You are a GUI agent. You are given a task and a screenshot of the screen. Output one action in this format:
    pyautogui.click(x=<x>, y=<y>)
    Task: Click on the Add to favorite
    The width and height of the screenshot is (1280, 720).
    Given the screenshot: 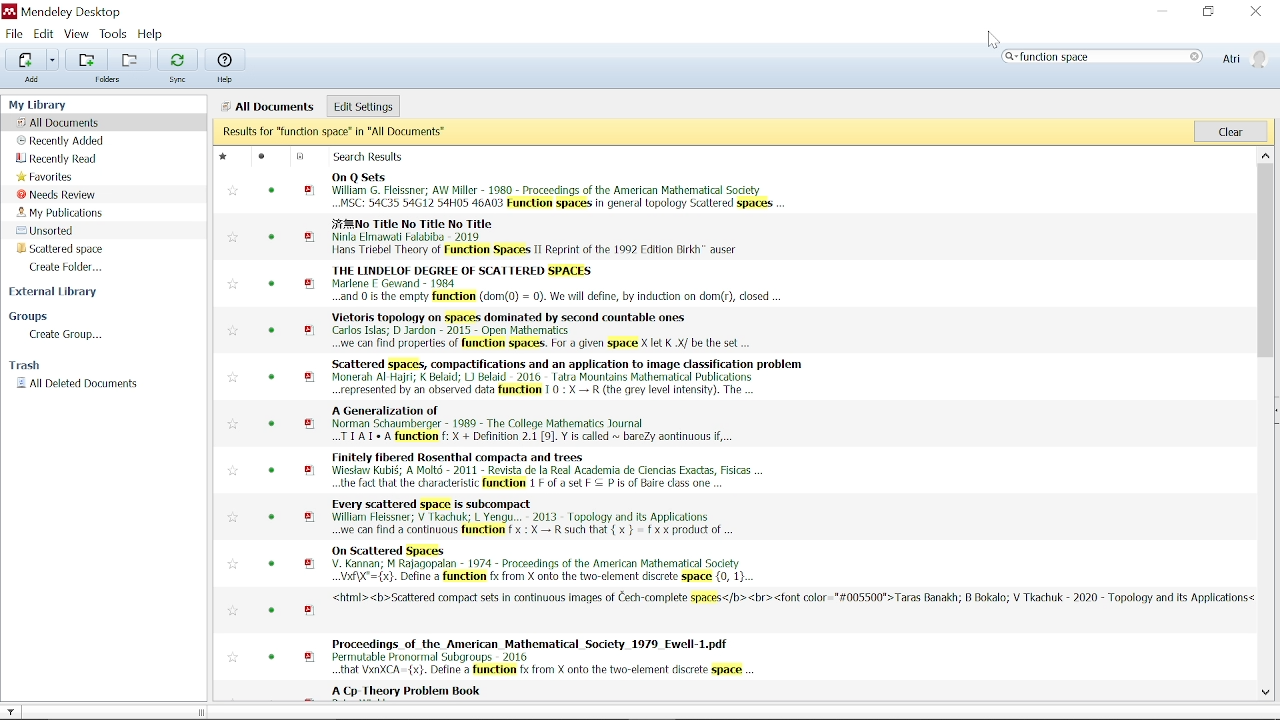 What is the action you would take?
    pyautogui.click(x=233, y=330)
    